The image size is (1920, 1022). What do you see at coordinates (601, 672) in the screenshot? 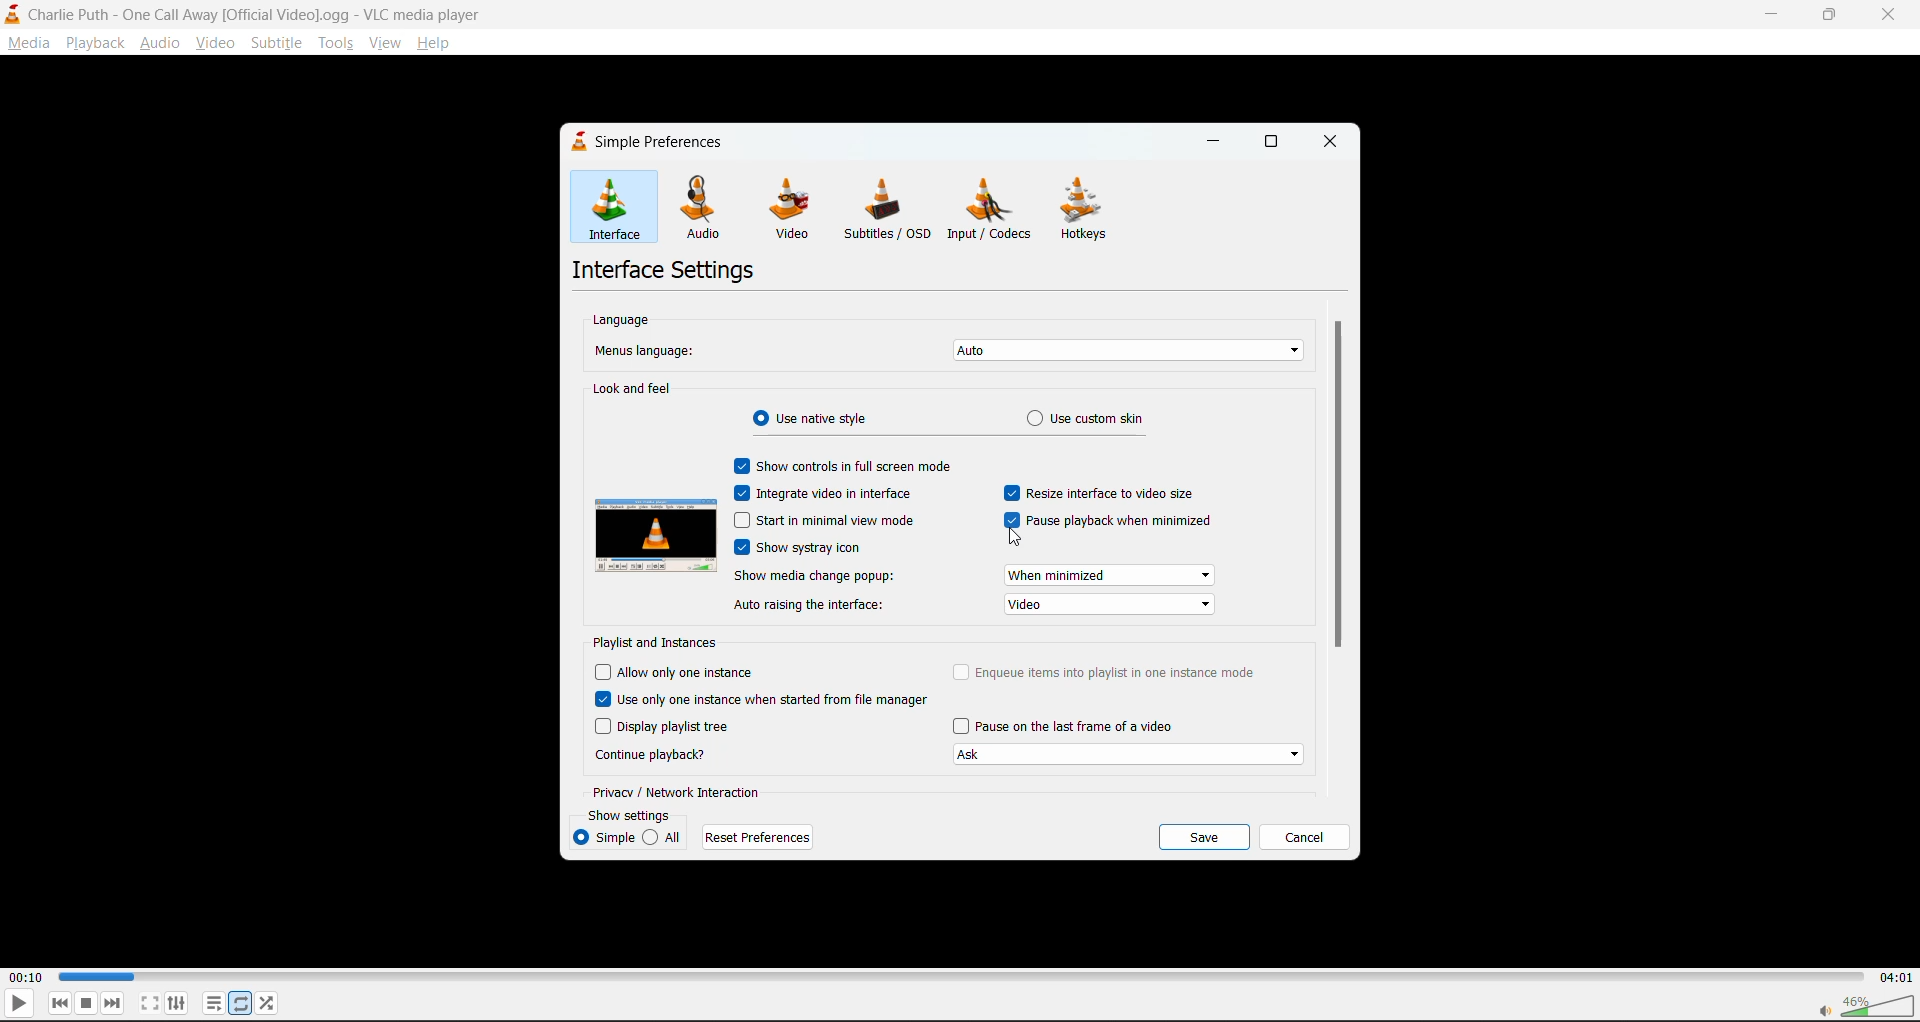
I see `Checbox` at bounding box center [601, 672].